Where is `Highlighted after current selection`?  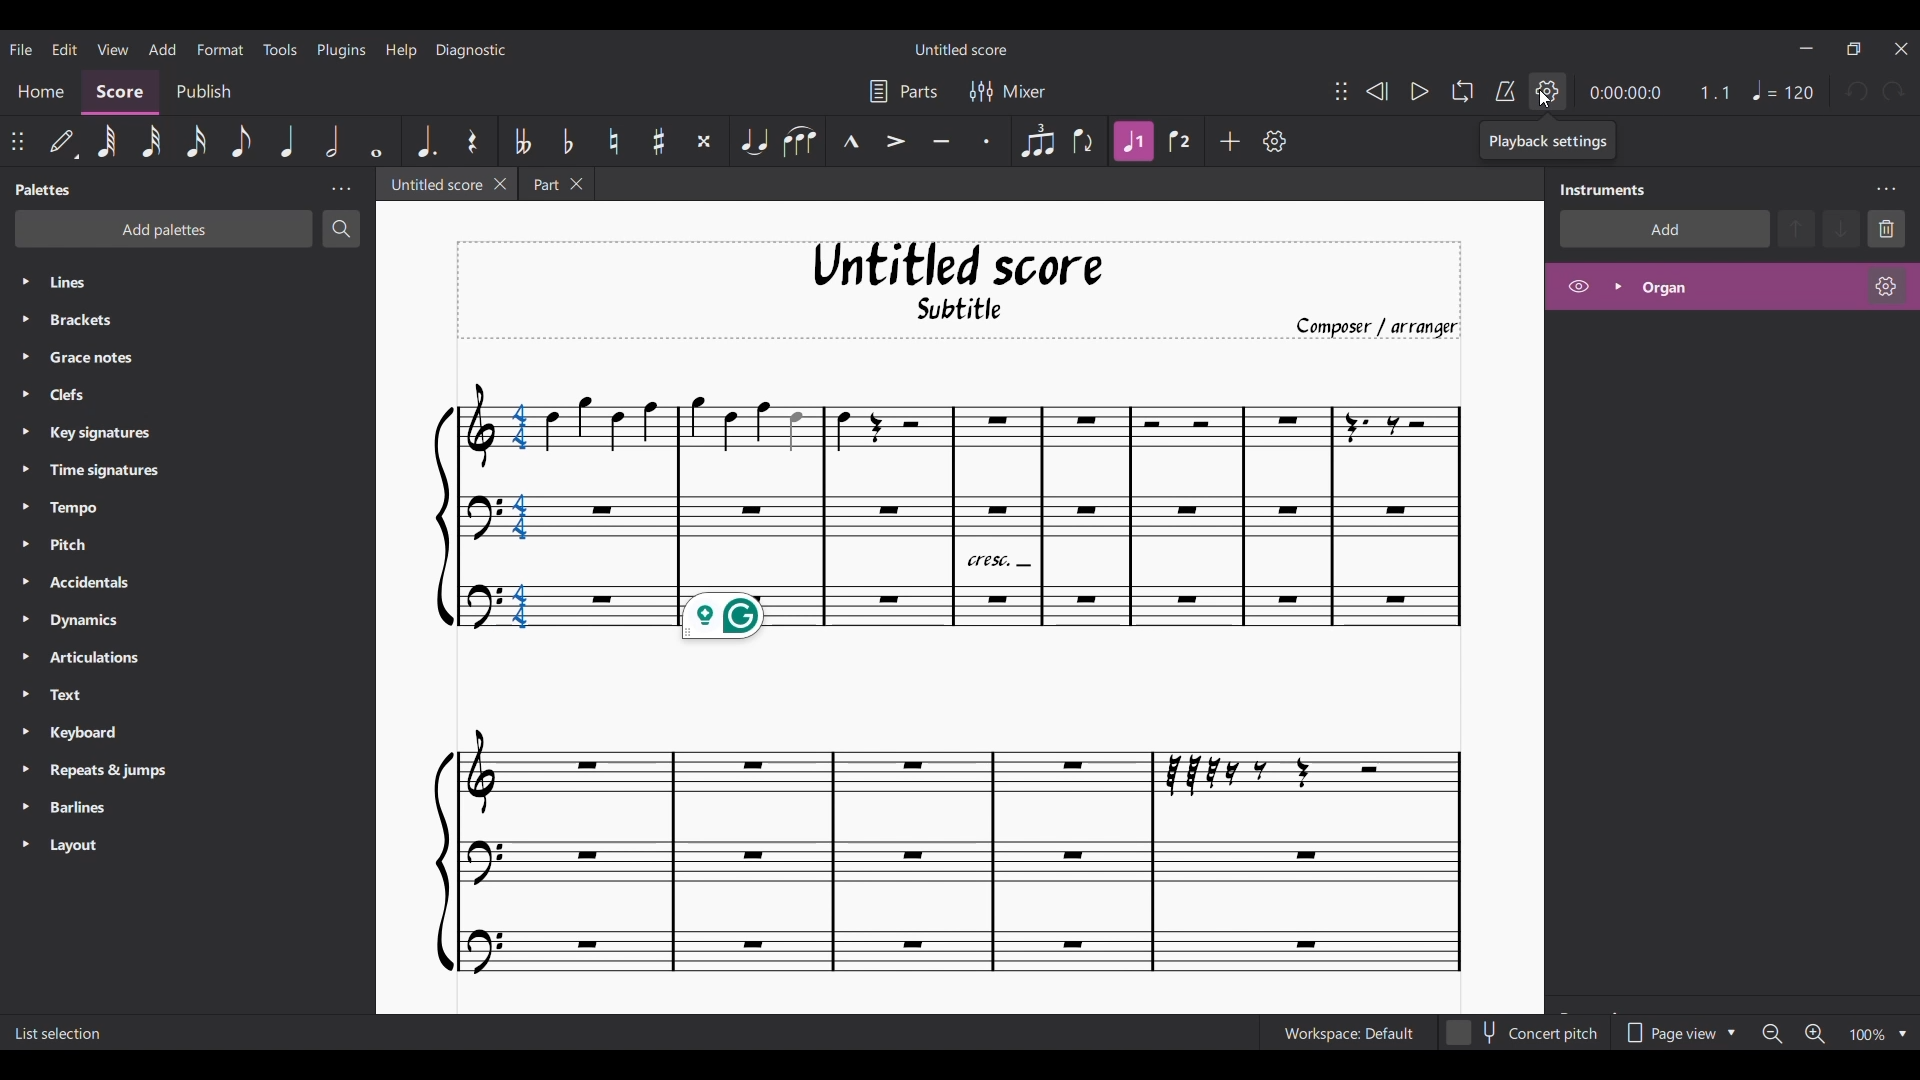
Highlighted after current selection is located at coordinates (1134, 141).